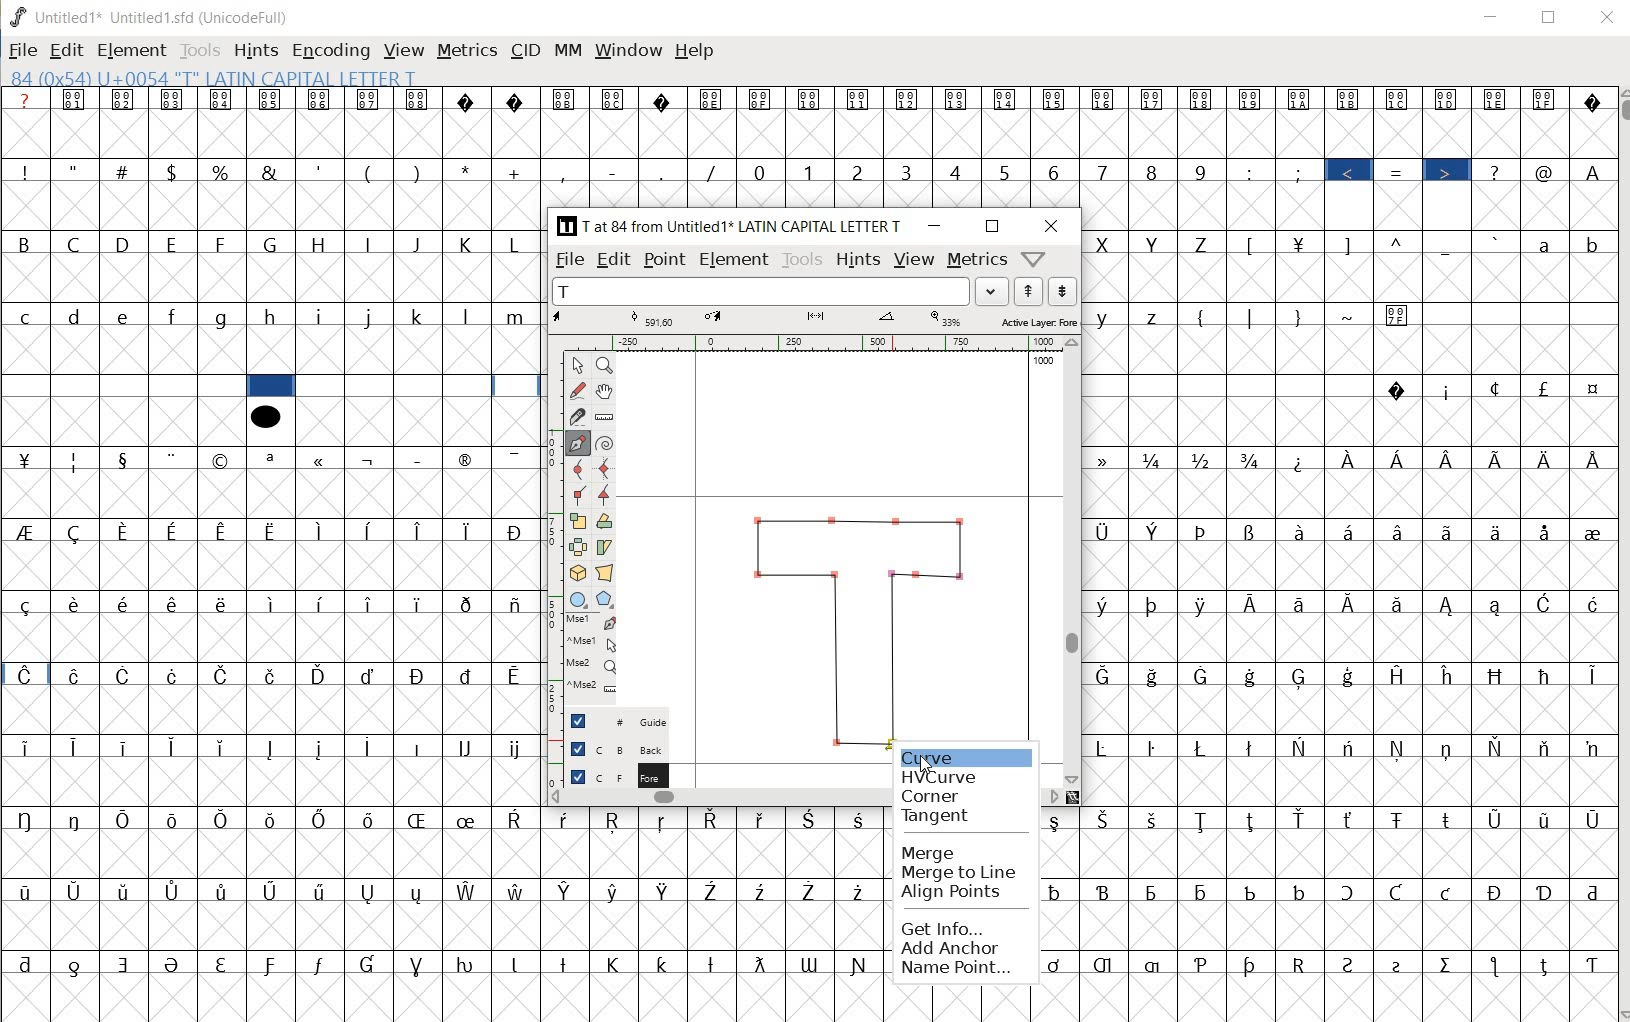 The height and width of the screenshot is (1022, 1630). What do you see at coordinates (1252, 747) in the screenshot?
I see `Symbol` at bounding box center [1252, 747].